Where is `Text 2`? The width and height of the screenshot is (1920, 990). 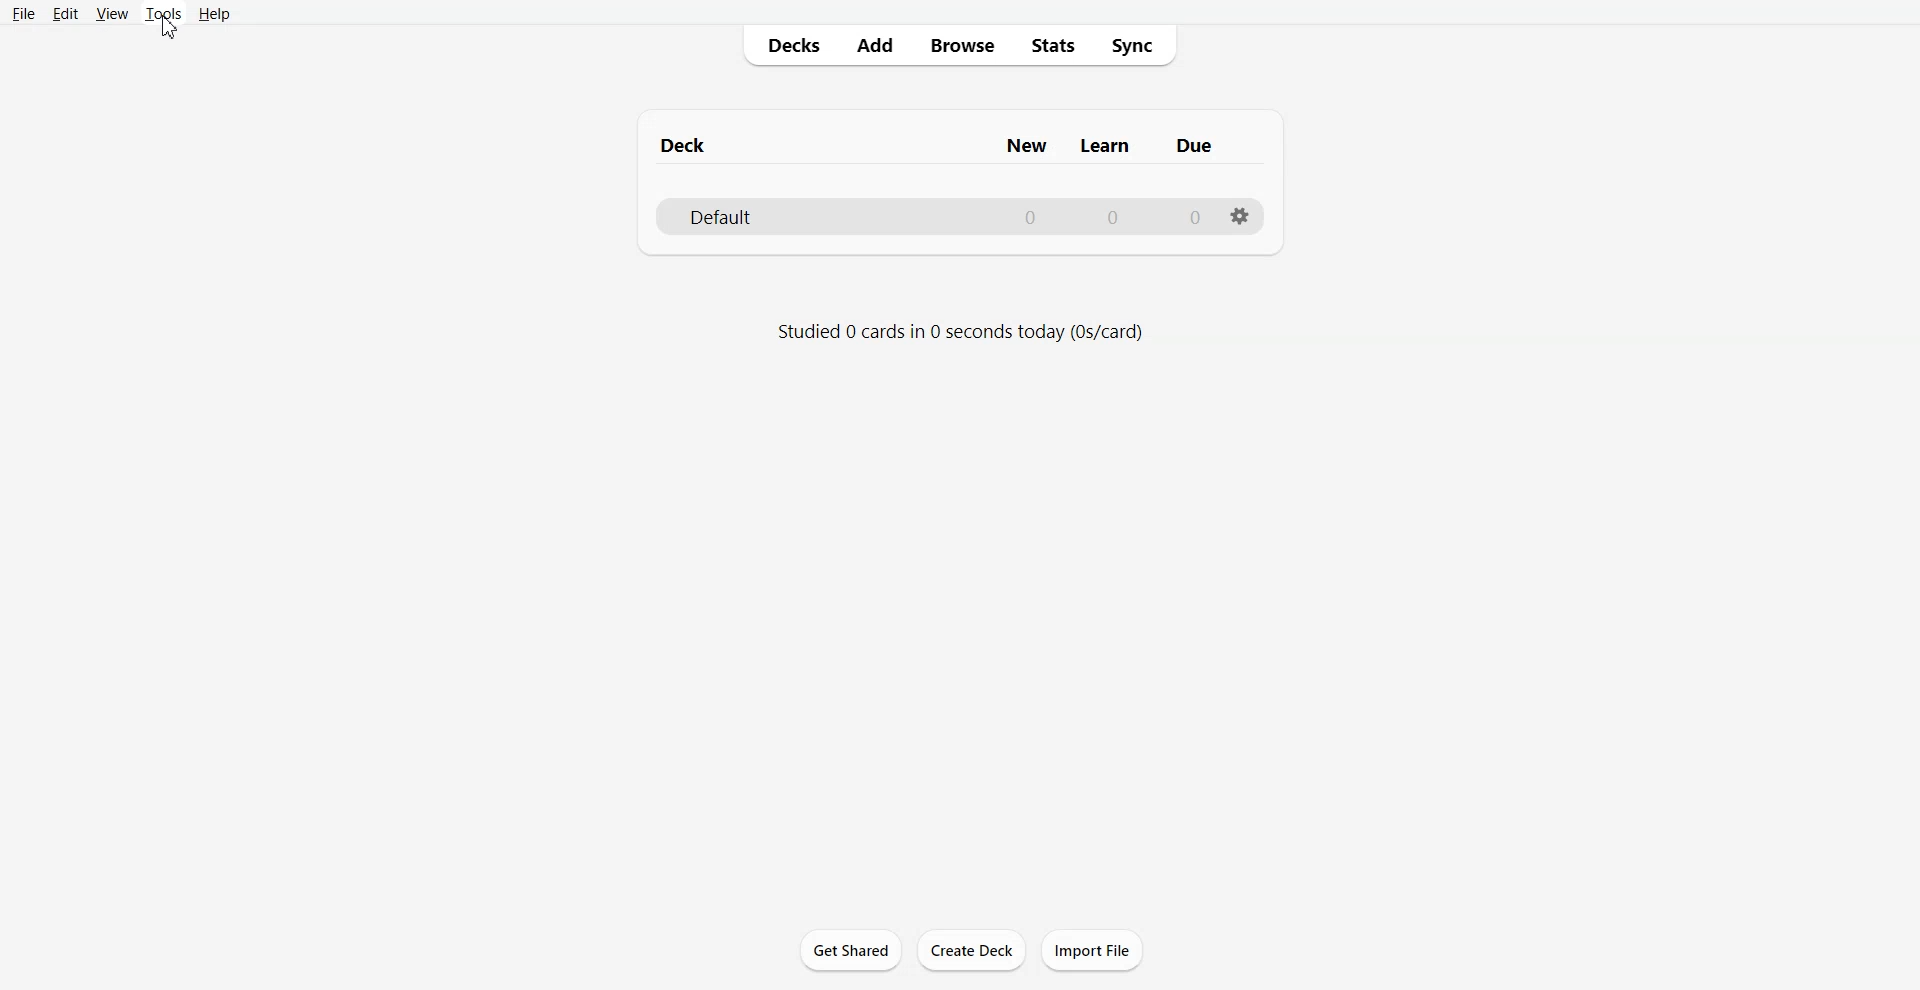 Text 2 is located at coordinates (960, 331).